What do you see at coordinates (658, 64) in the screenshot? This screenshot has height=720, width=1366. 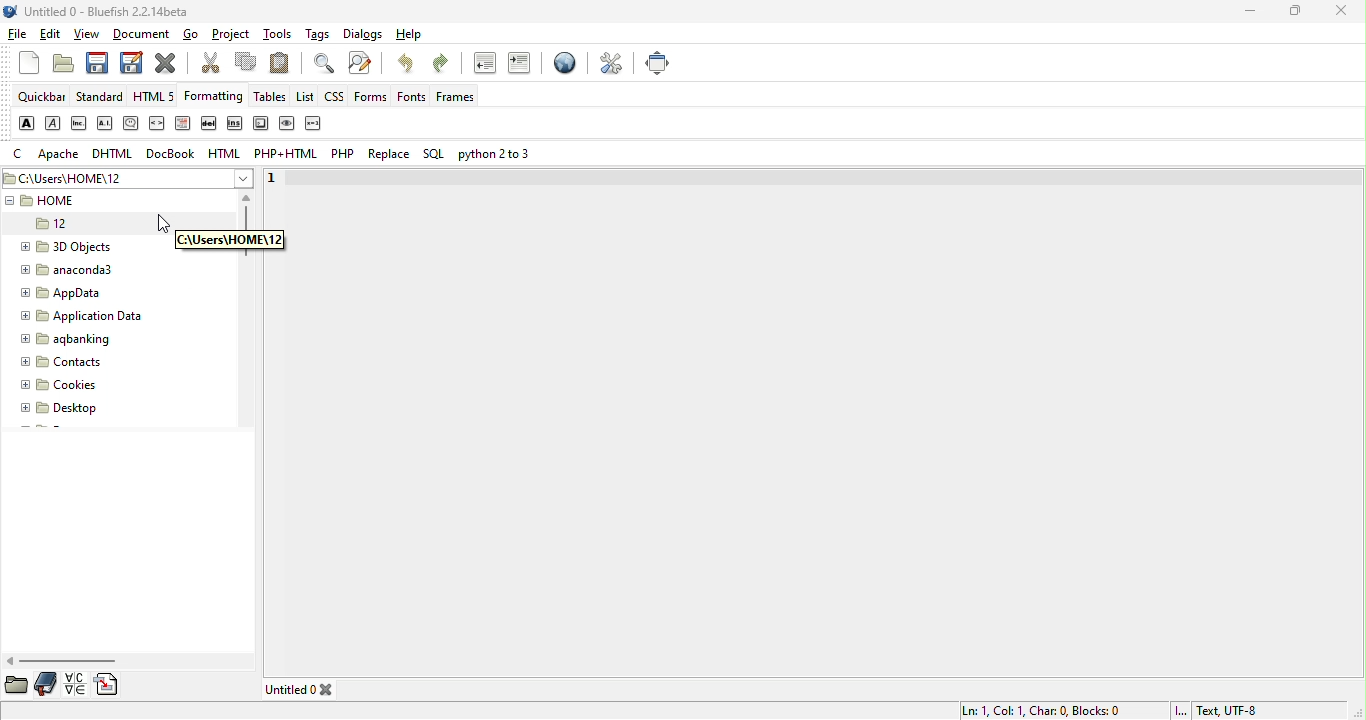 I see `full screen` at bounding box center [658, 64].